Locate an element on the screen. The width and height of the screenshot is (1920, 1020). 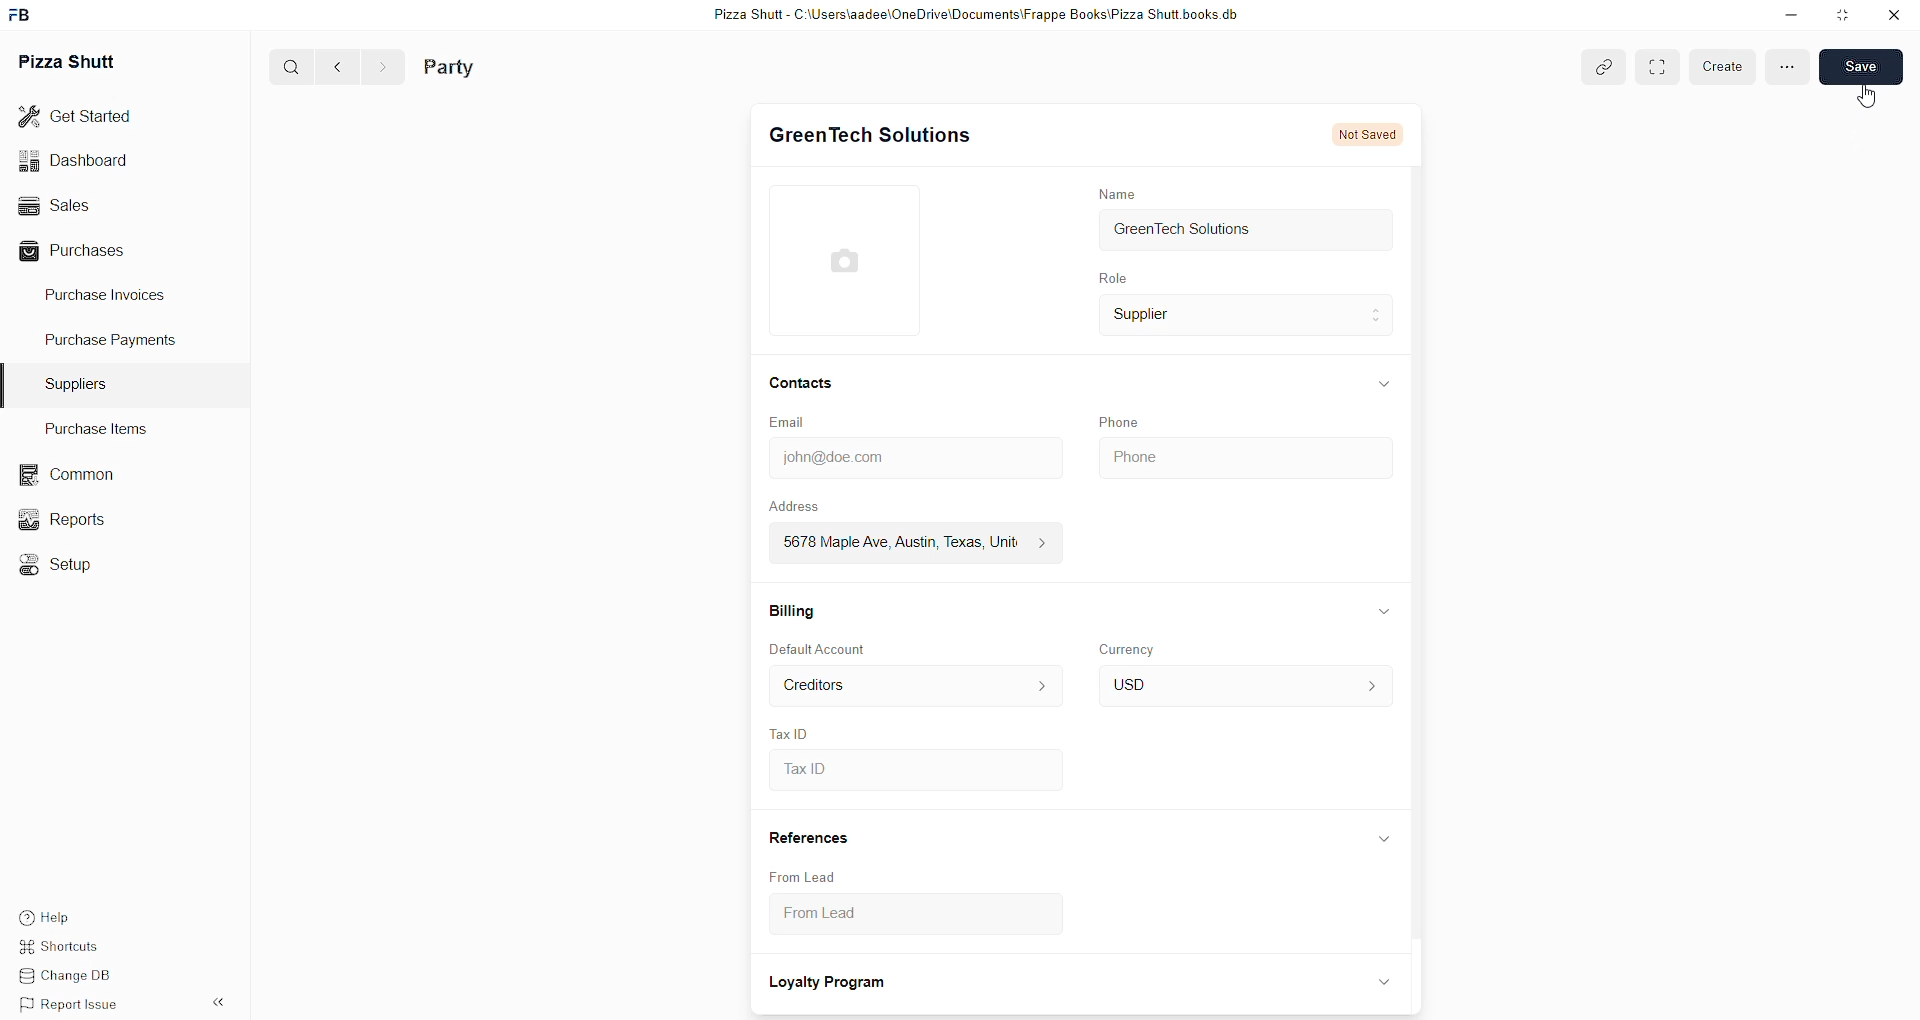
Get Started is located at coordinates (90, 119).